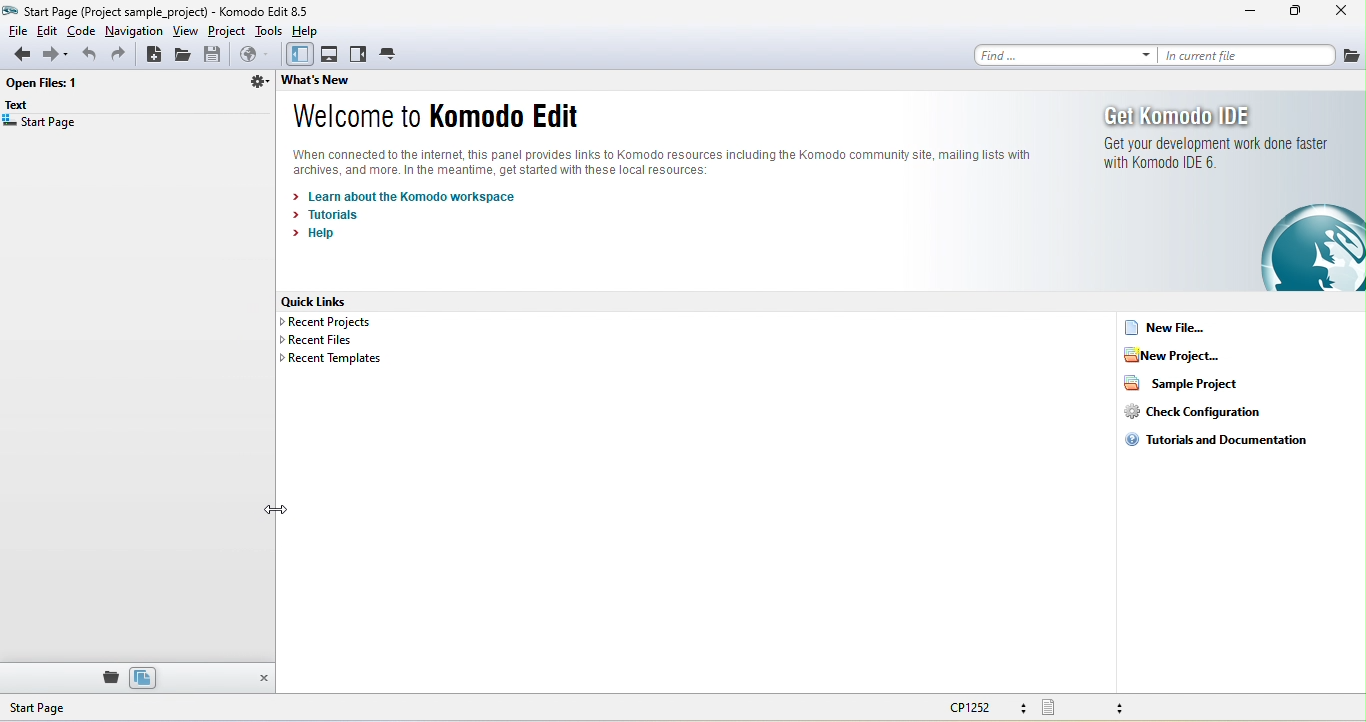  What do you see at coordinates (1192, 411) in the screenshot?
I see `check configuration` at bounding box center [1192, 411].